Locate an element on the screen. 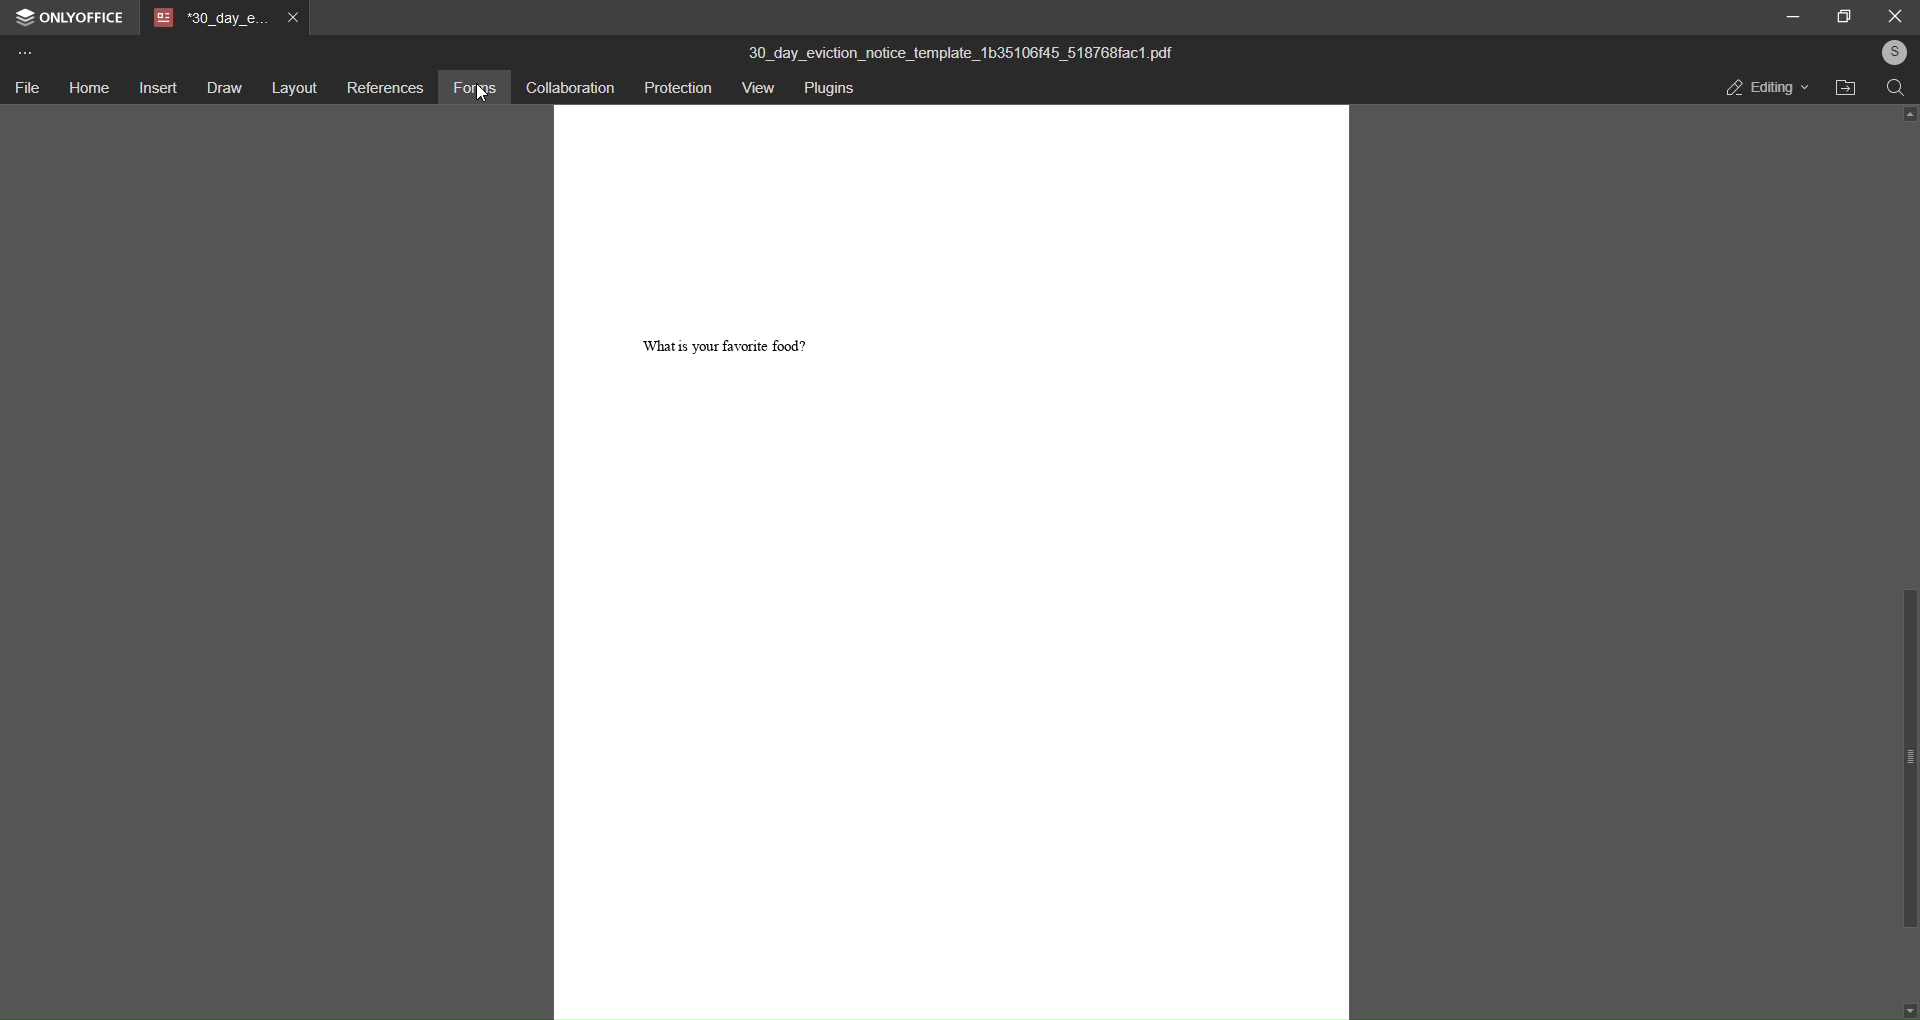  tab name is located at coordinates (208, 20).